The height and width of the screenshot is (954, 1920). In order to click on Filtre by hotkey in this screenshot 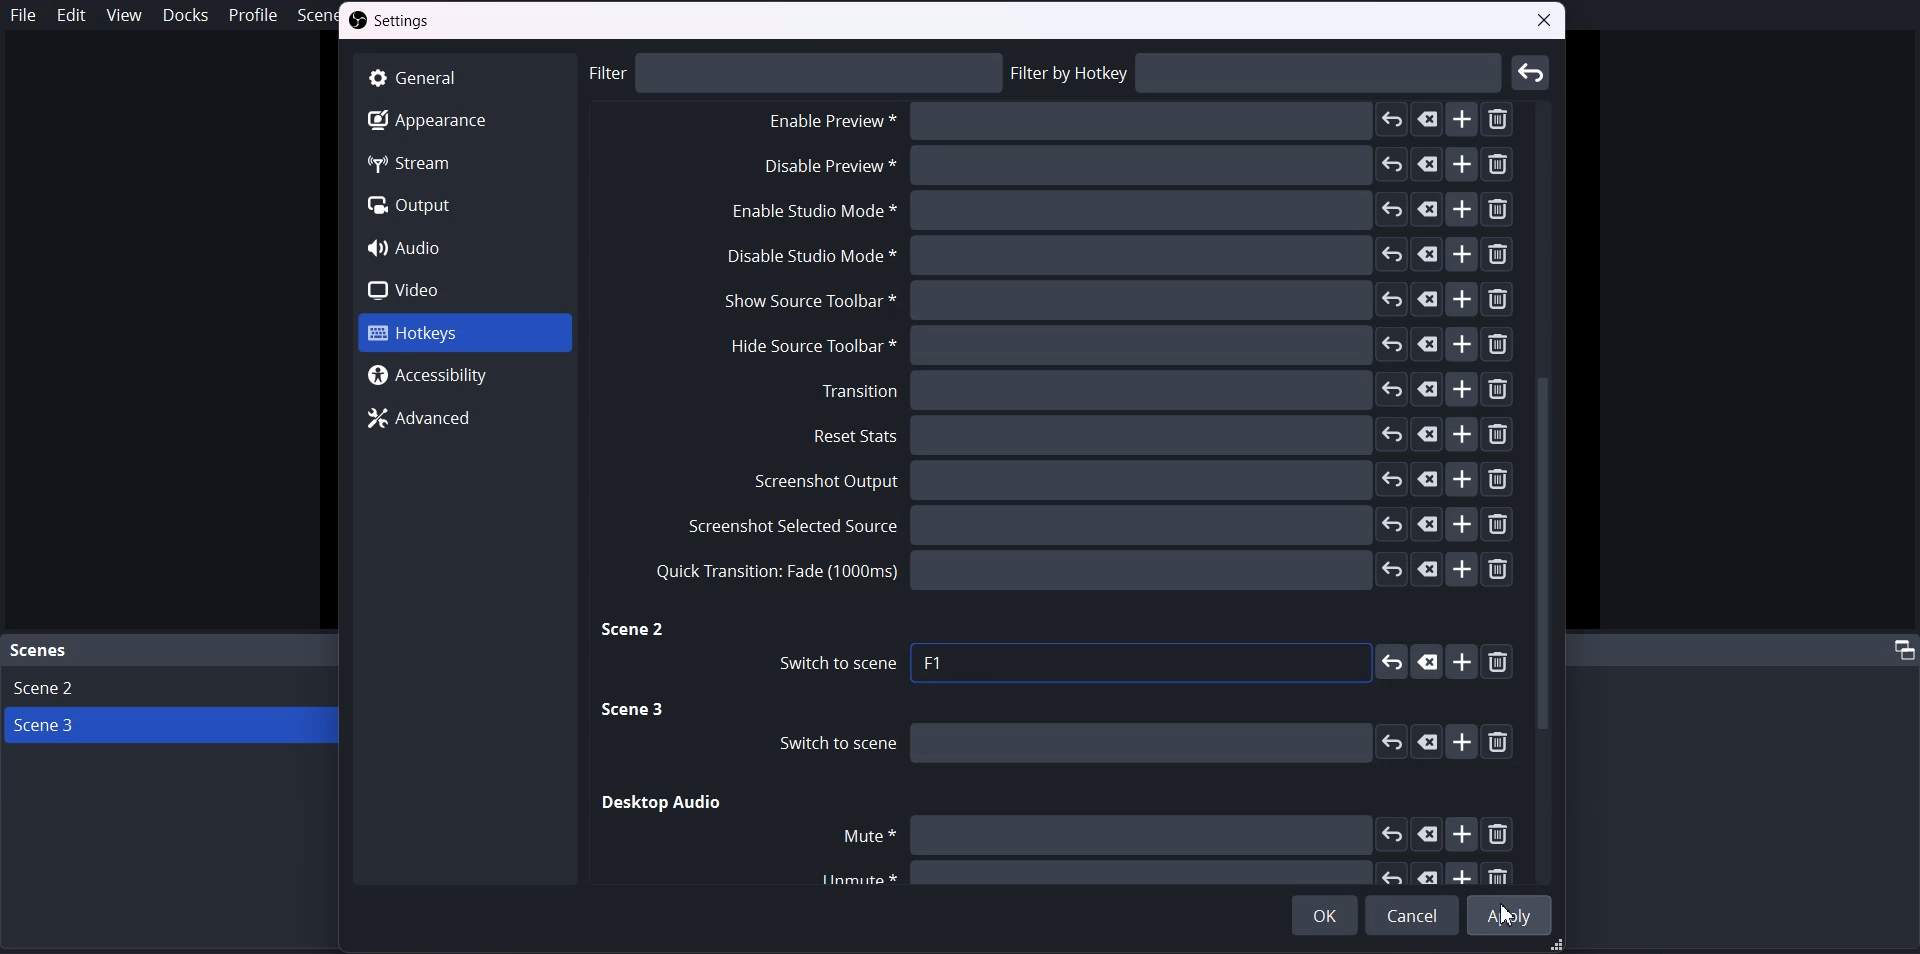, I will do `click(1258, 73)`.